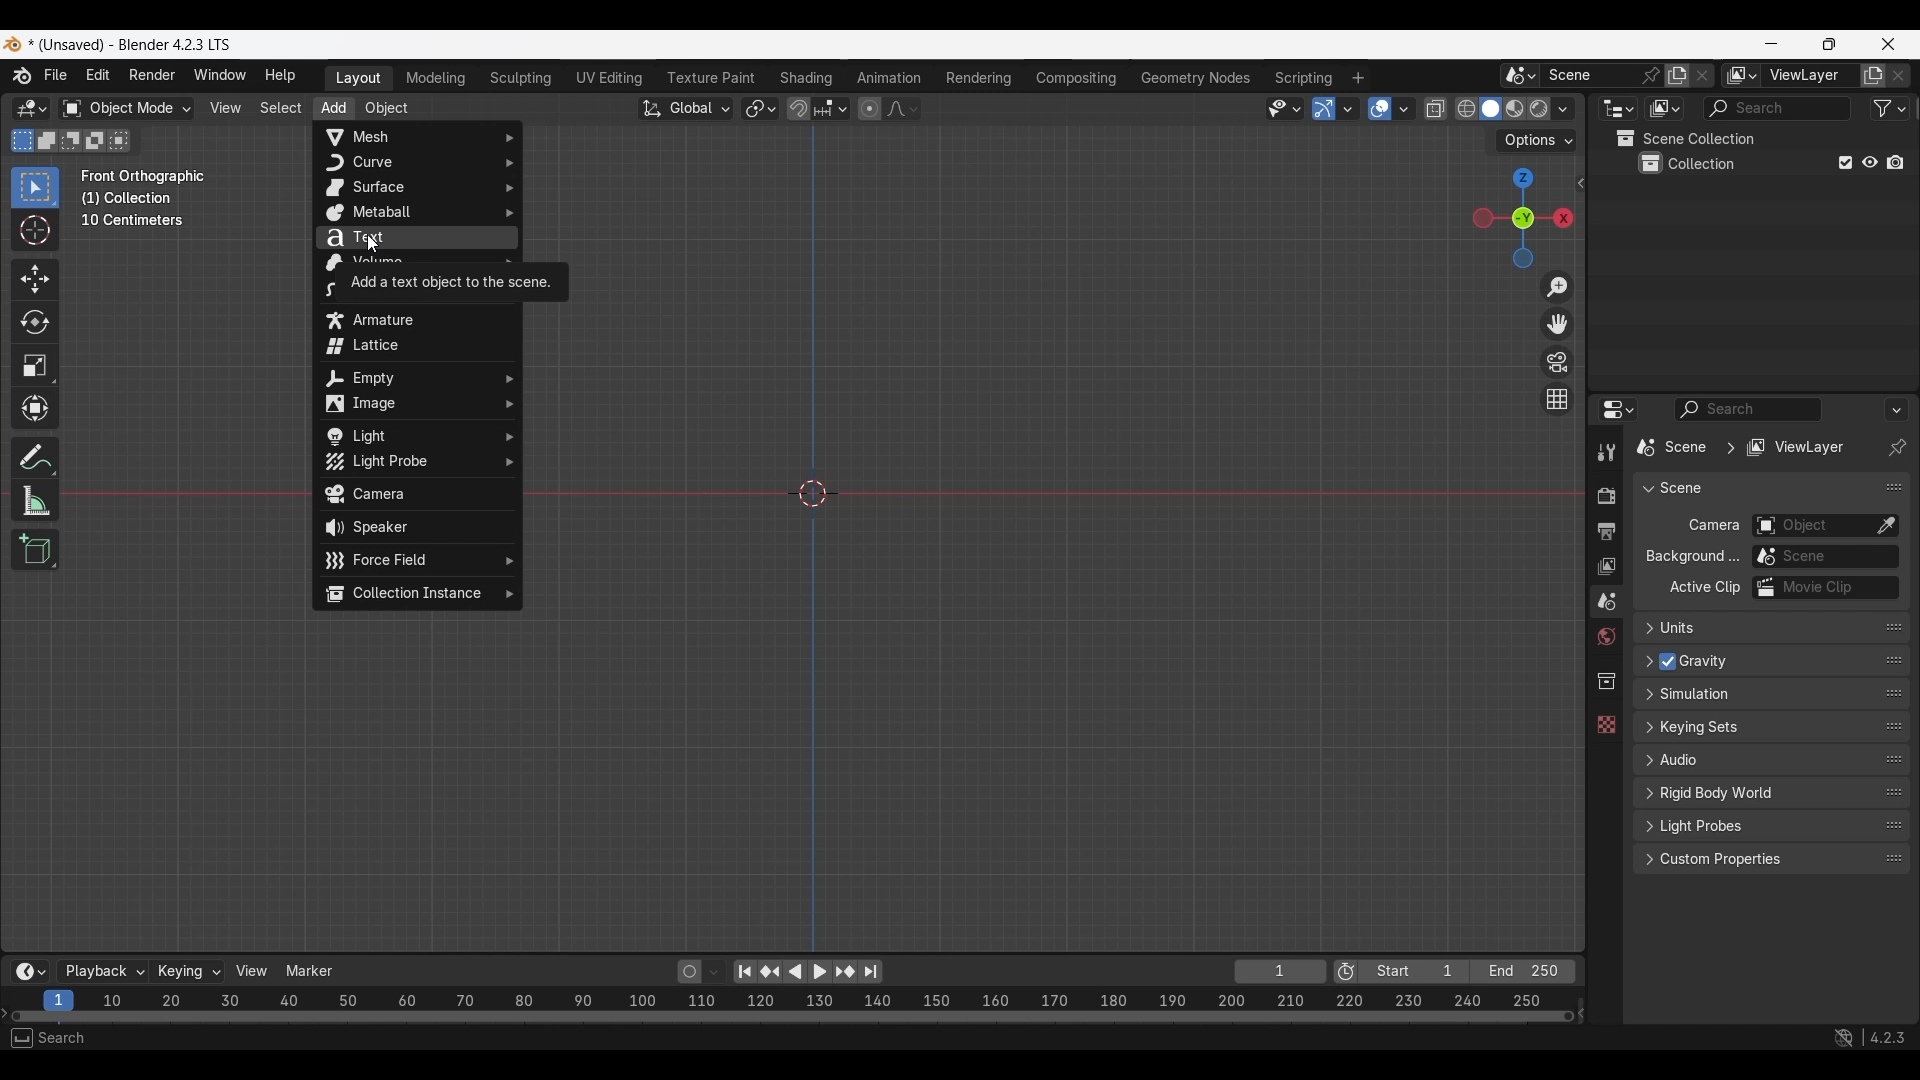 The width and height of the screenshot is (1920, 1080). I want to click on Final frame of the playback rendering range, so click(1467, 972).